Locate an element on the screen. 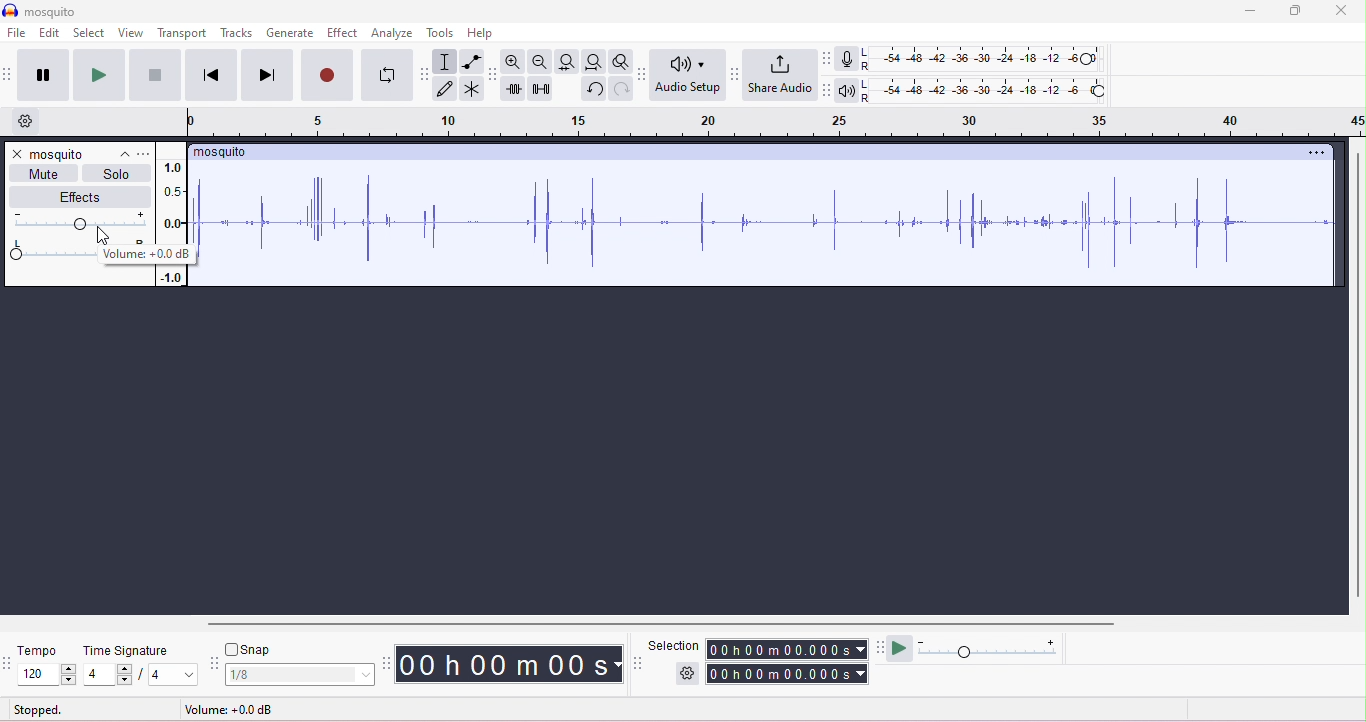 Image resolution: width=1366 pixels, height=722 pixels. selection is located at coordinates (446, 63).